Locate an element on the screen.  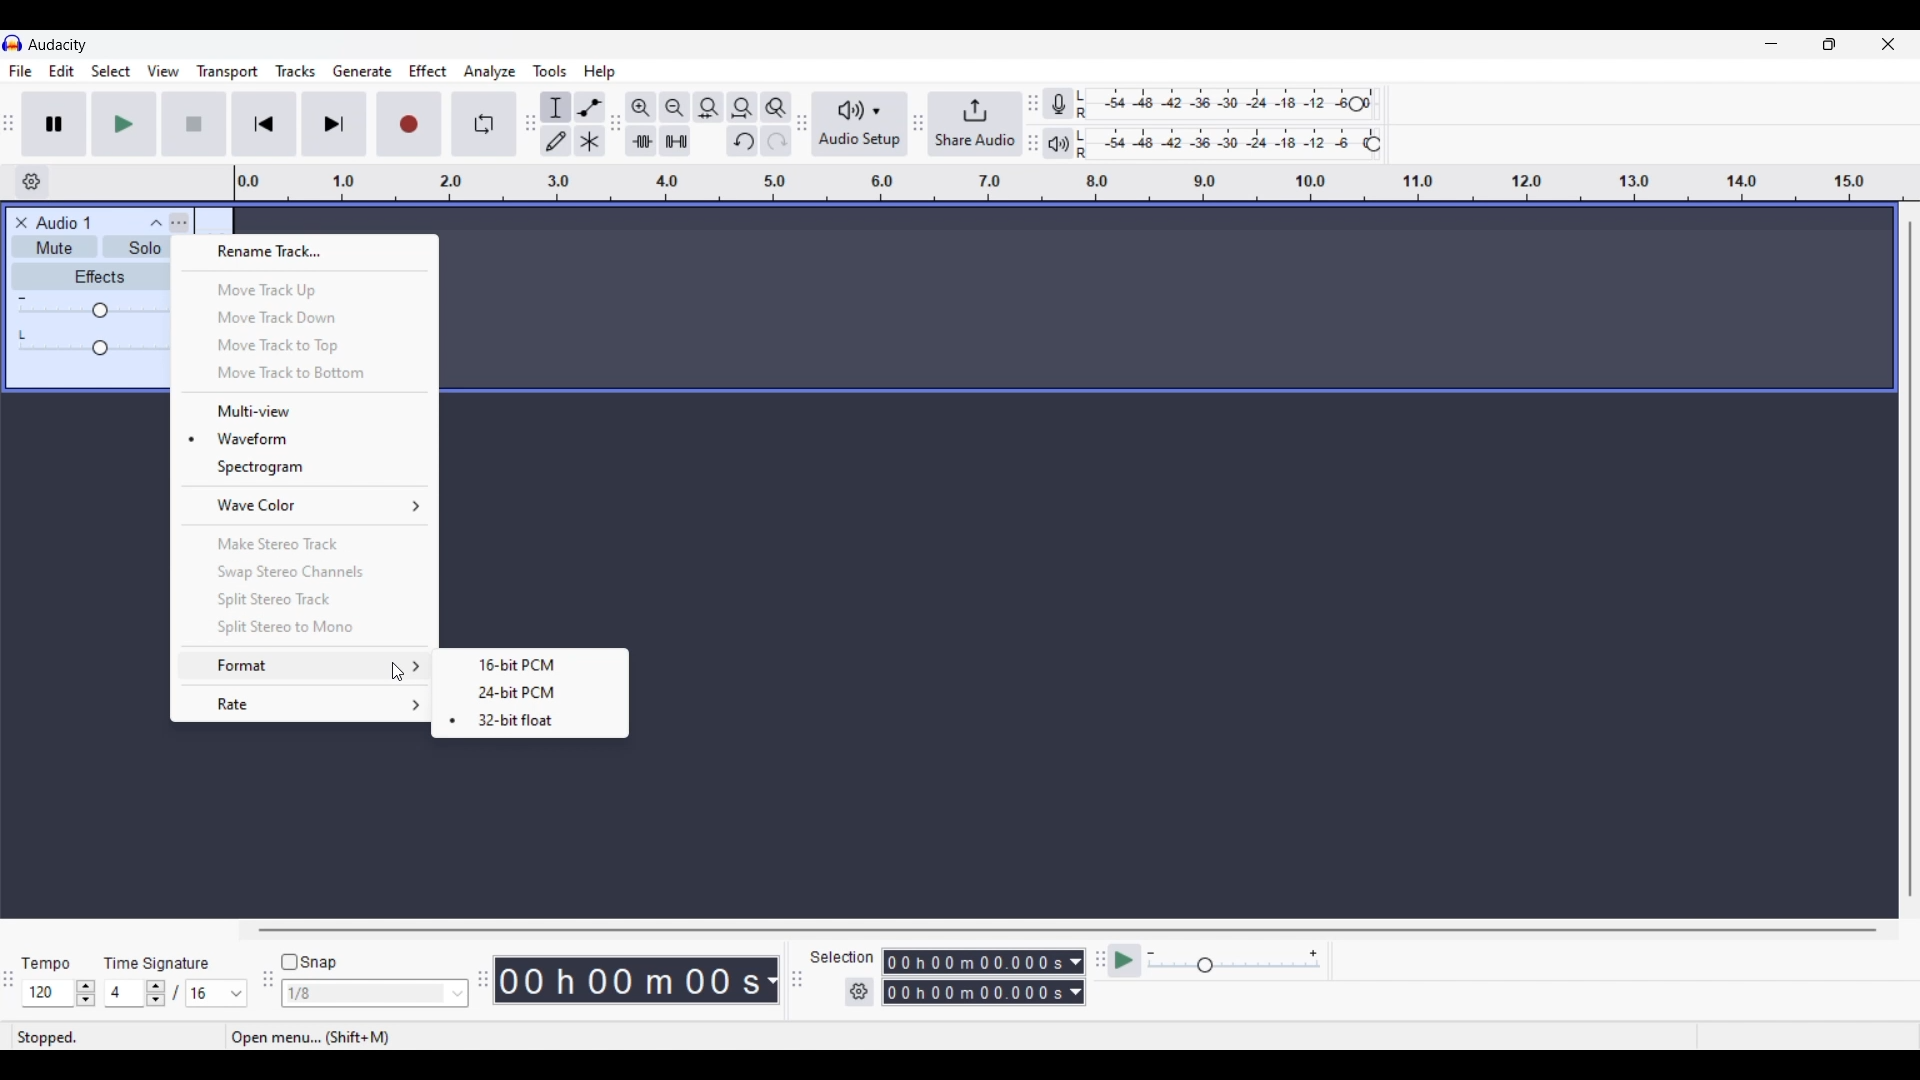
Selected time signature is located at coordinates (206, 994).